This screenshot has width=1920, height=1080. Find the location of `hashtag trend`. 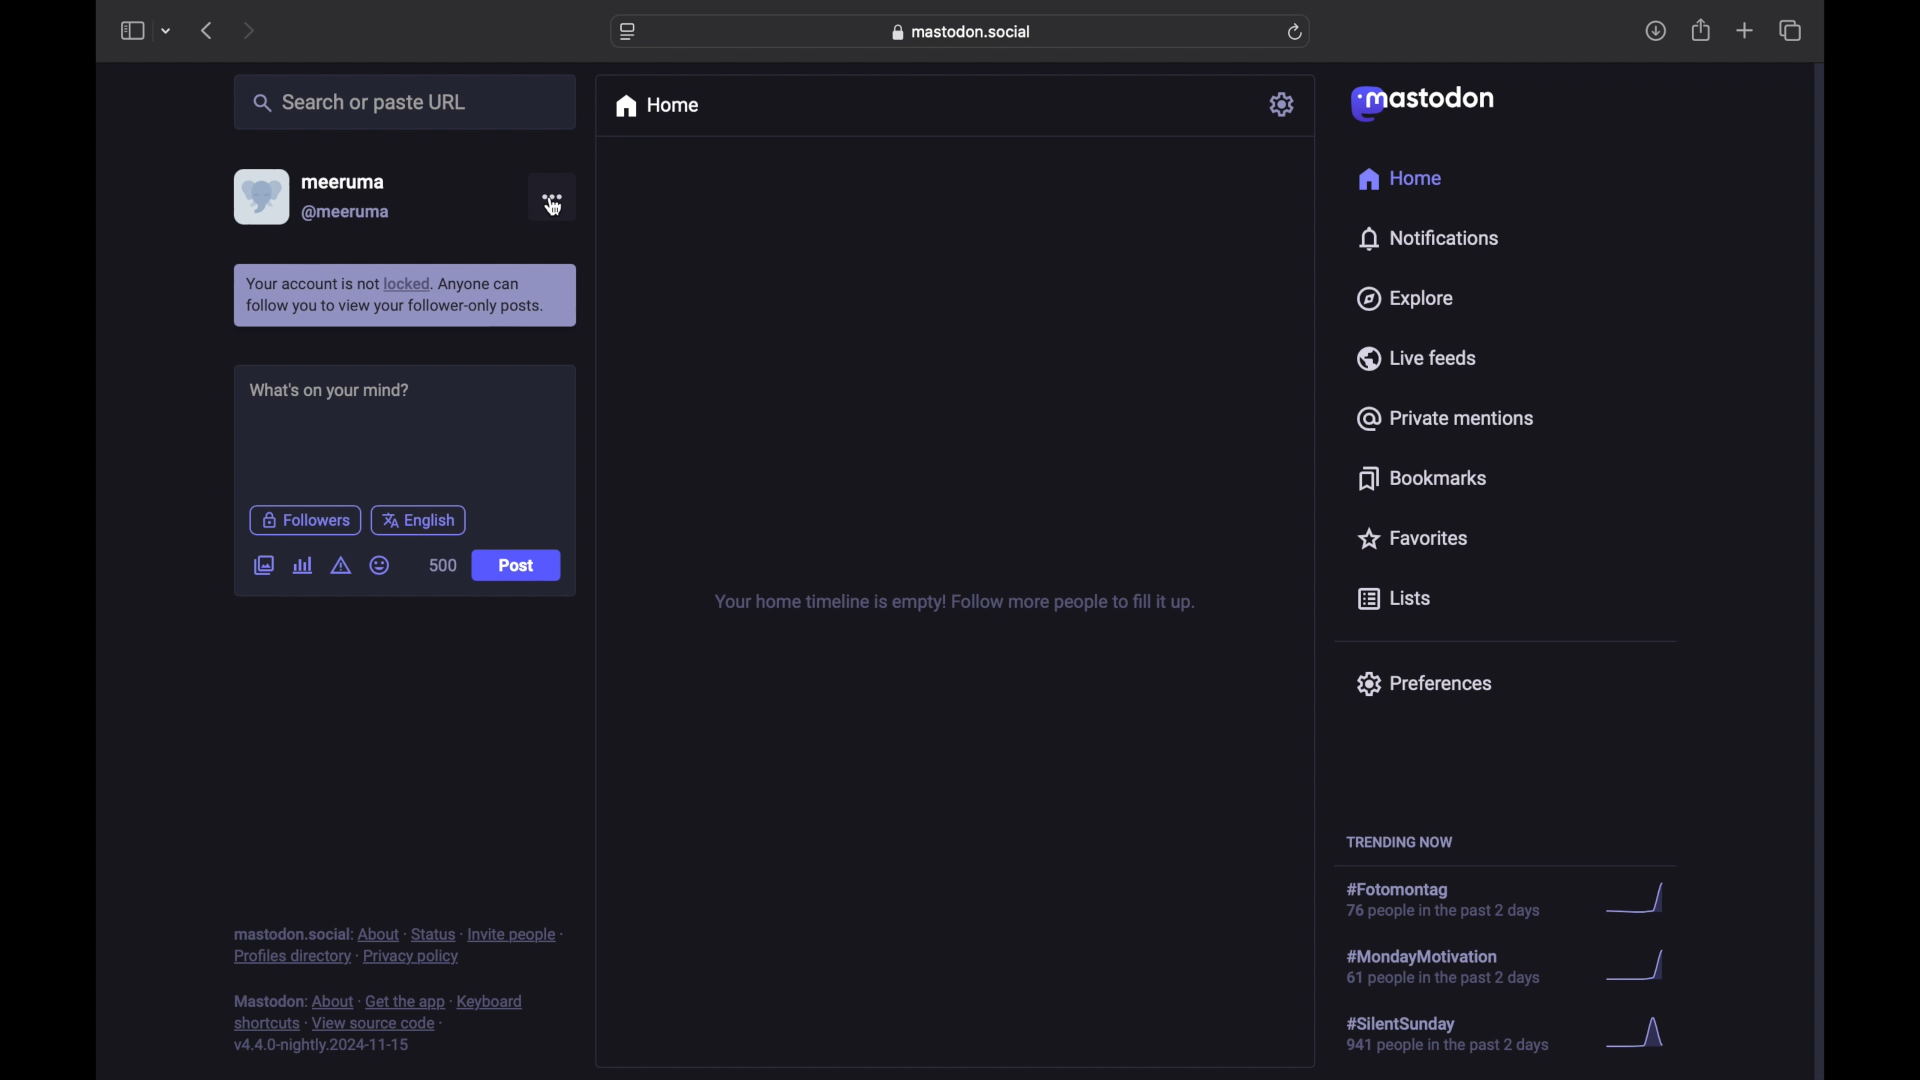

hashtag trend is located at coordinates (1507, 967).